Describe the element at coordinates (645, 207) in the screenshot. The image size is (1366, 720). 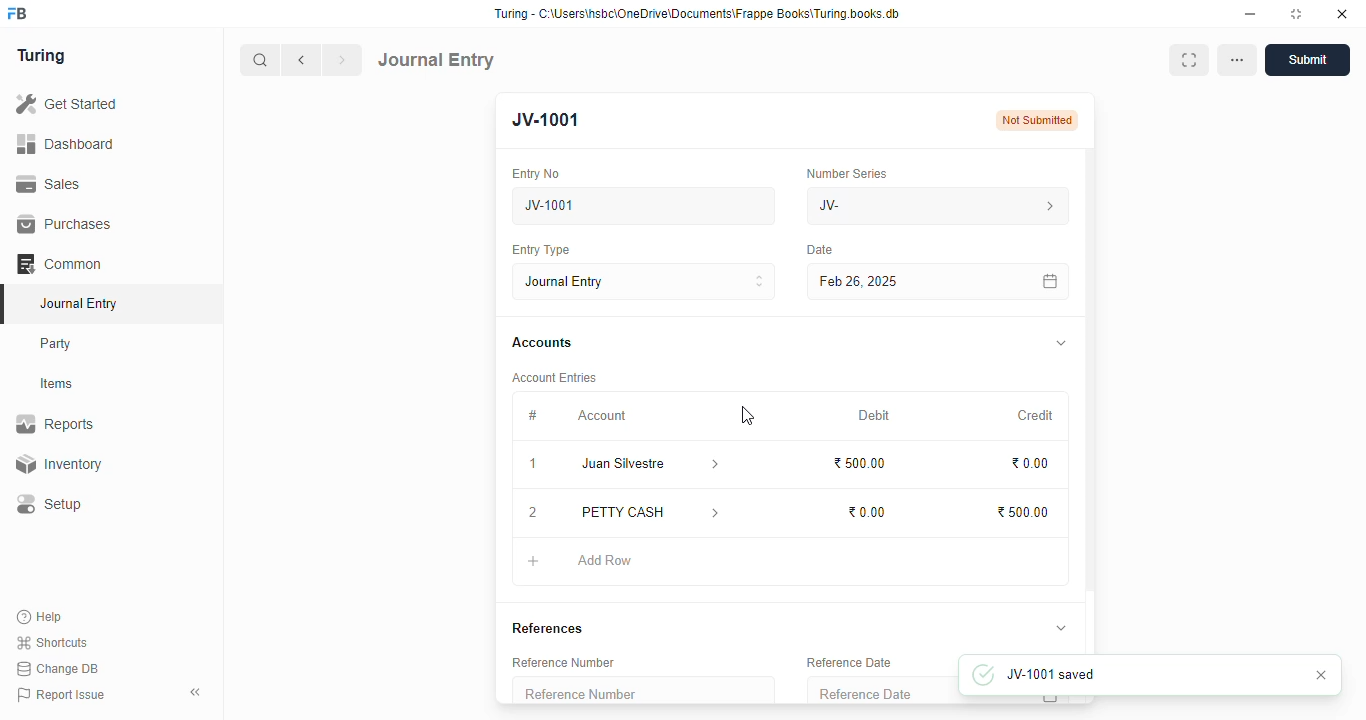
I see `new journal entry 05` at that location.